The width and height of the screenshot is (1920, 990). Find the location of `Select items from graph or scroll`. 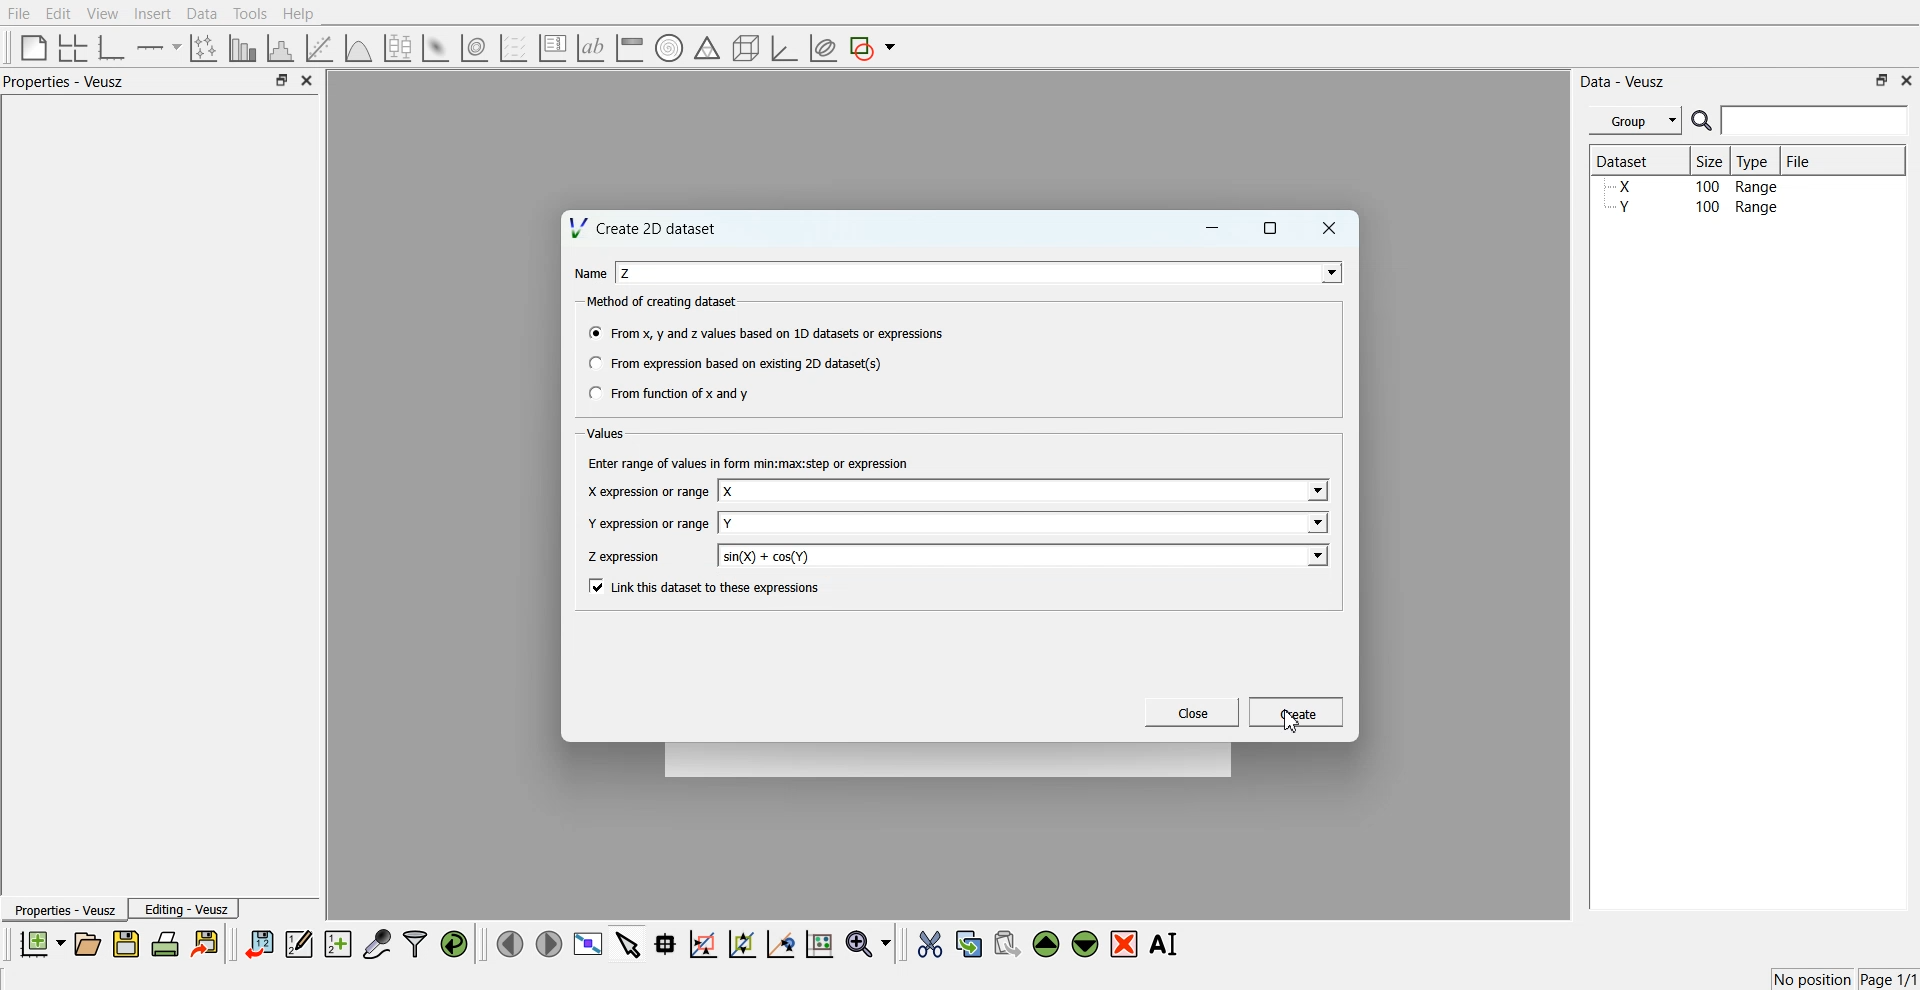

Select items from graph or scroll is located at coordinates (629, 942).